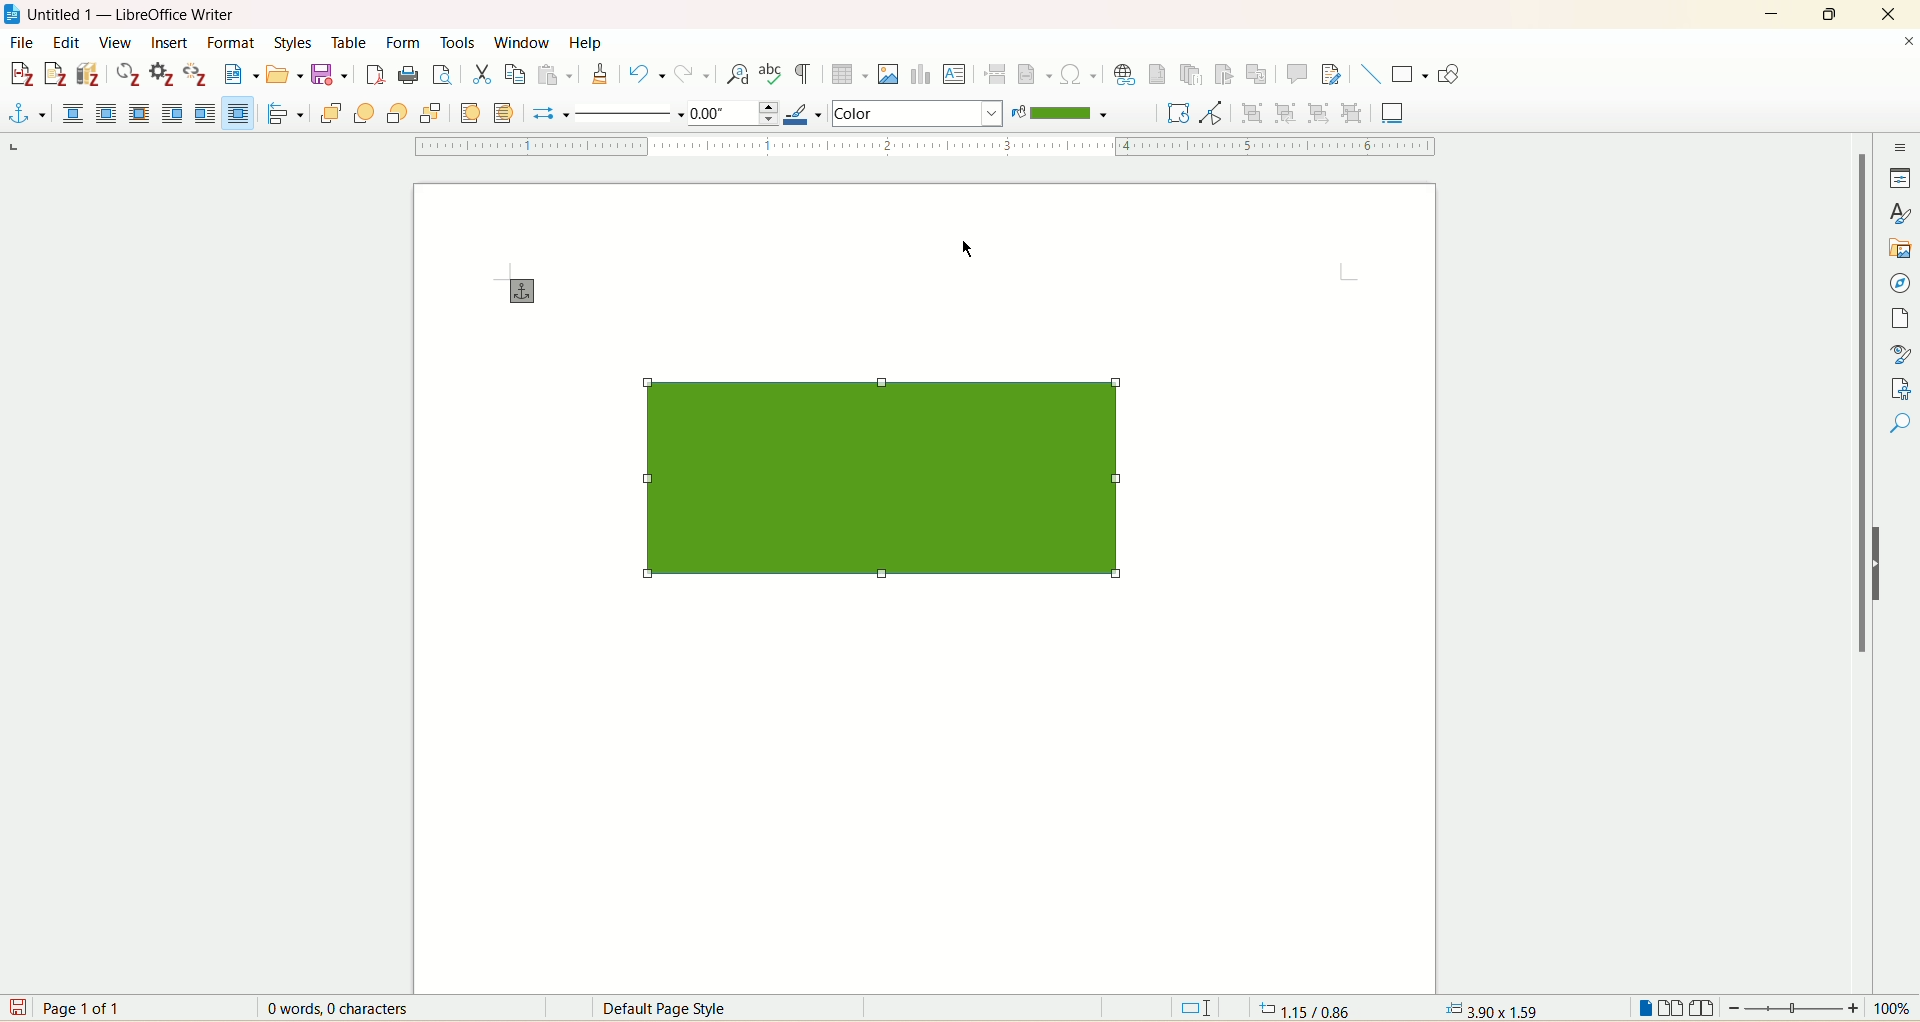 The image size is (1920, 1022). What do you see at coordinates (1300, 1009) in the screenshot?
I see `coordinates` at bounding box center [1300, 1009].